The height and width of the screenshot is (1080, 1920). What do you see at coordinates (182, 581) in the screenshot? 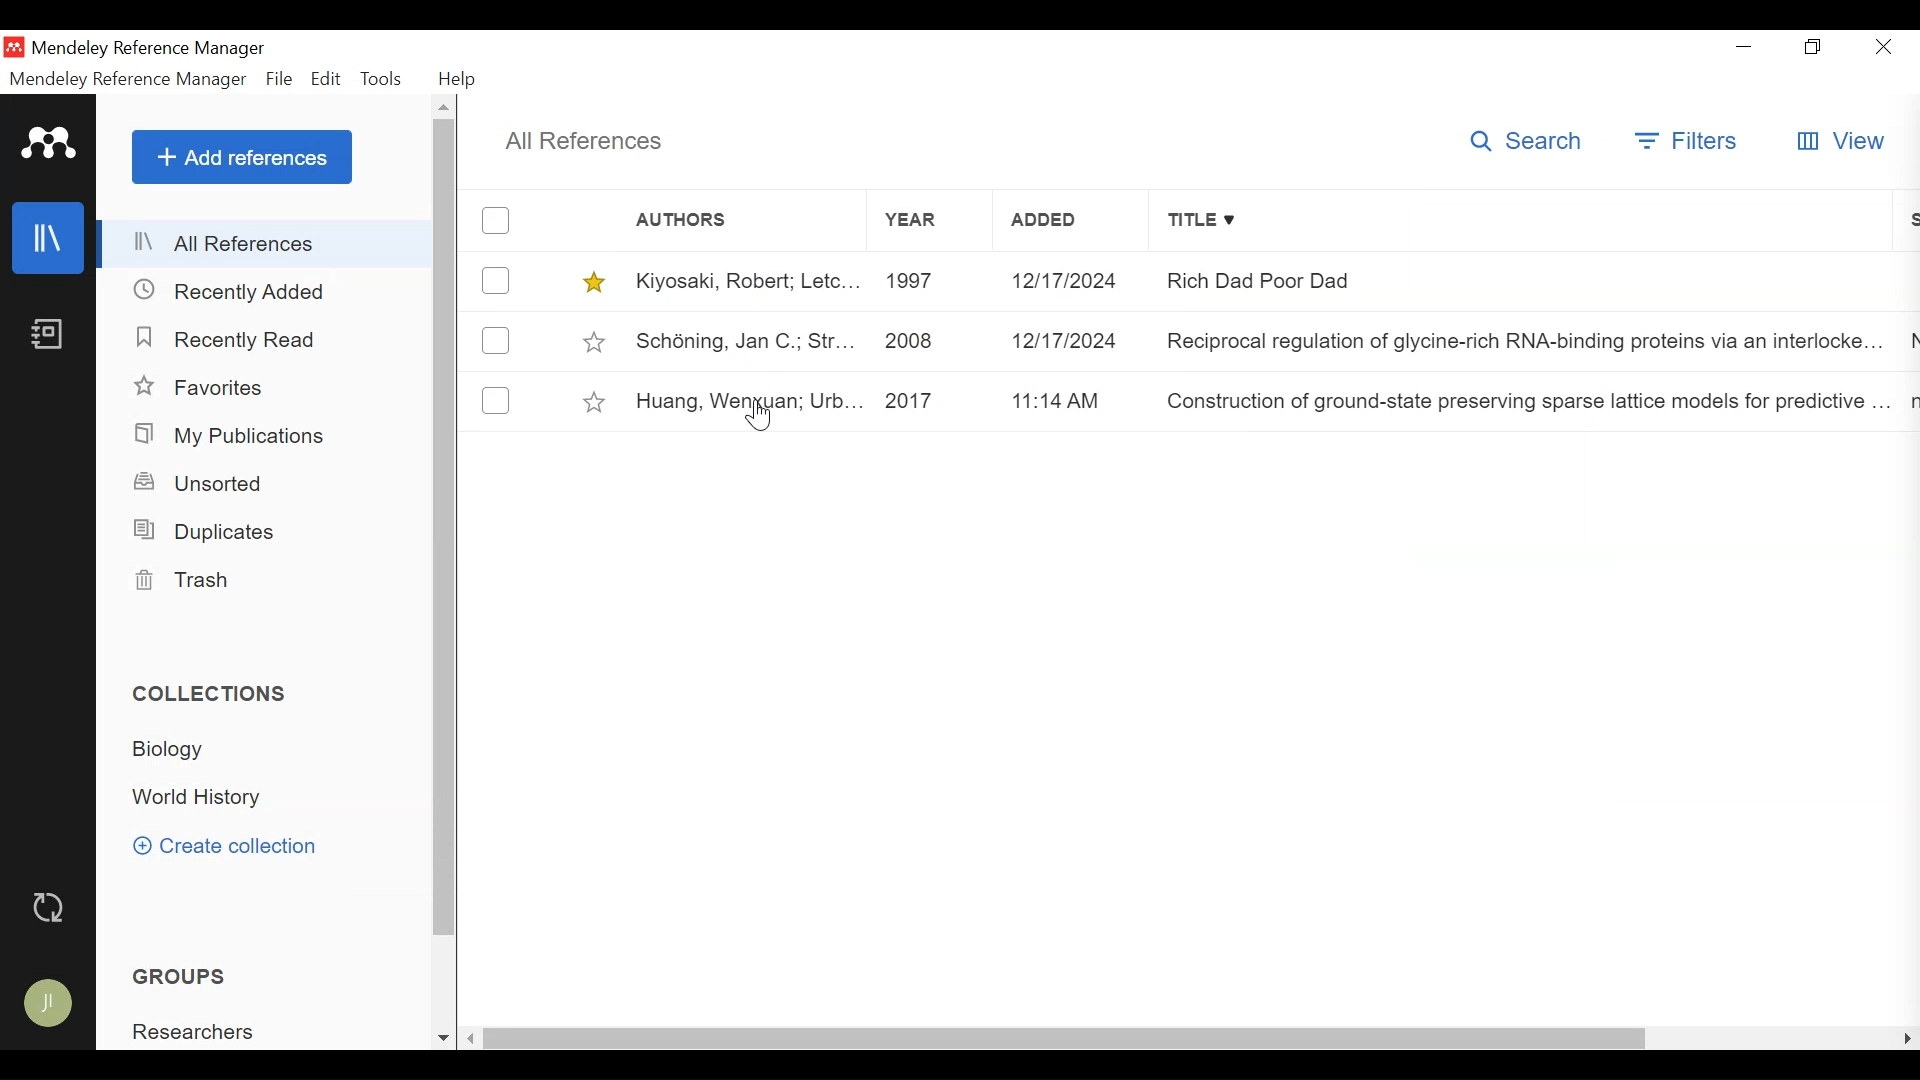
I see `Trash` at bounding box center [182, 581].